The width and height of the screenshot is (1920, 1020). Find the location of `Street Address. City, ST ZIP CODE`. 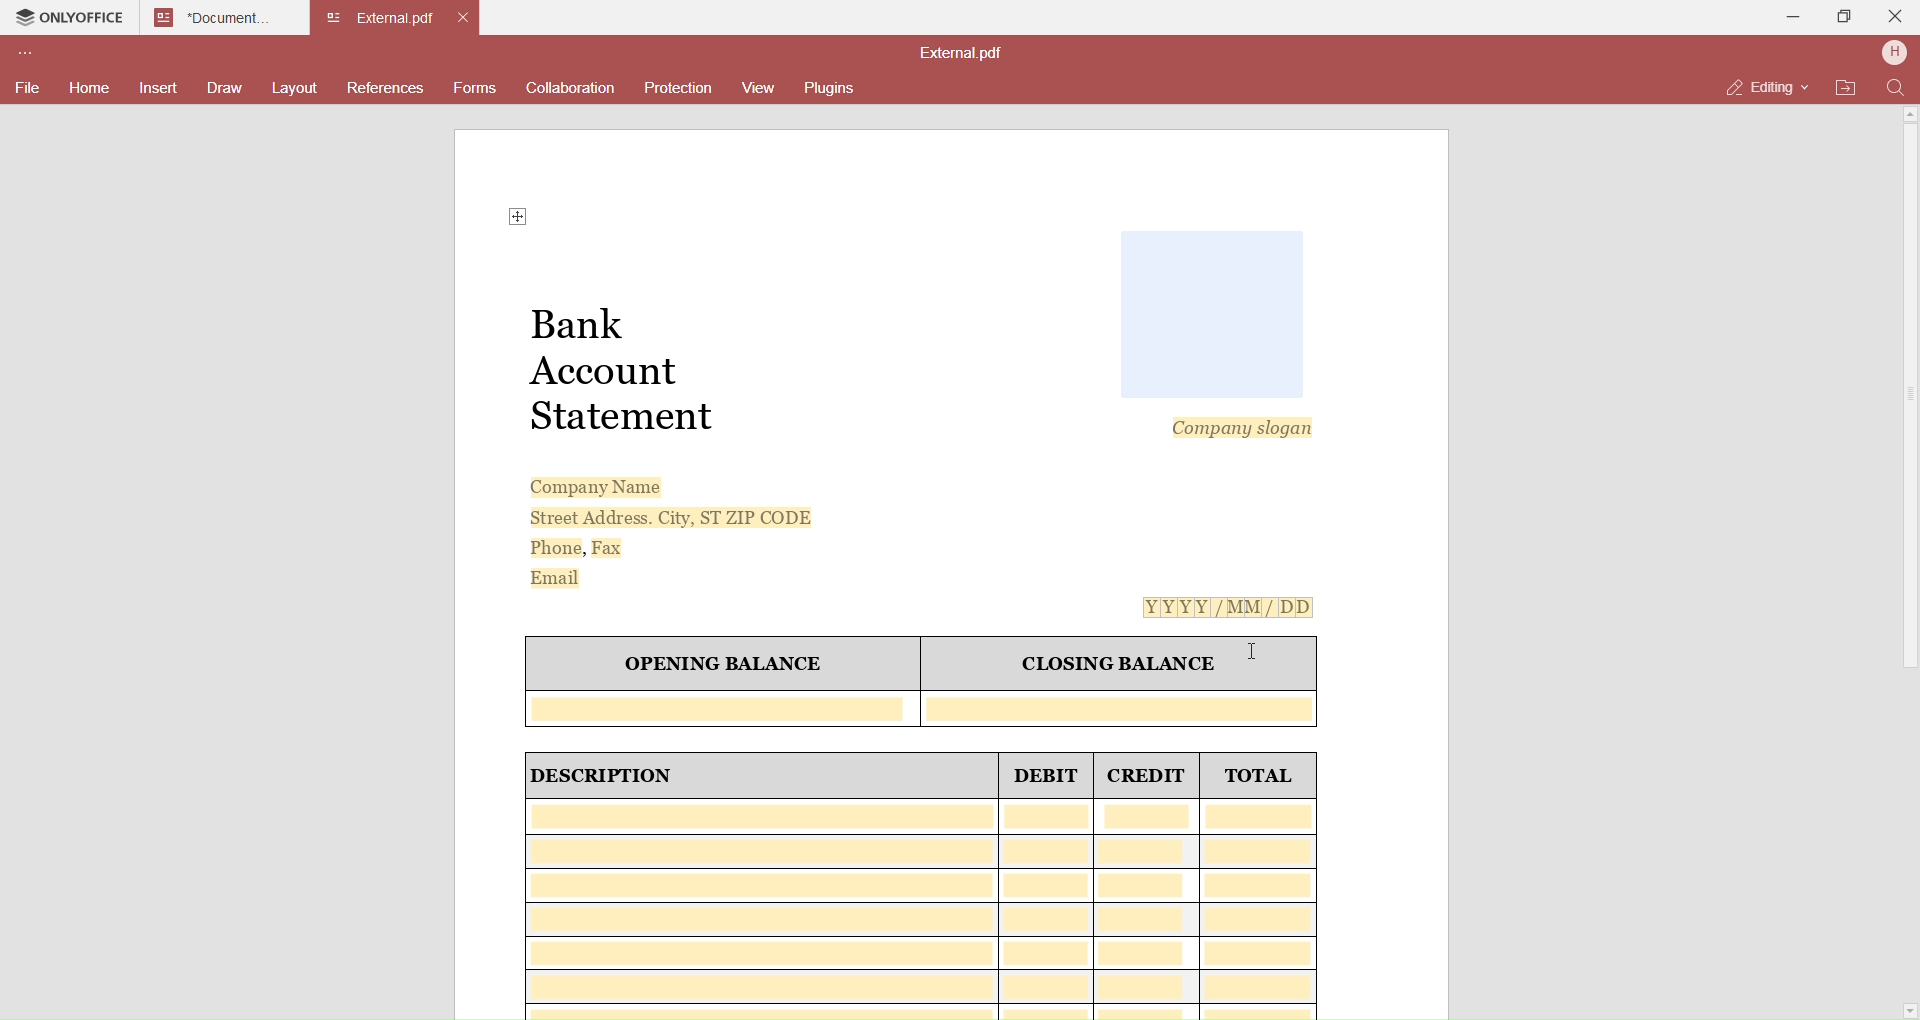

Street Address. City, ST ZIP CODE is located at coordinates (657, 518).